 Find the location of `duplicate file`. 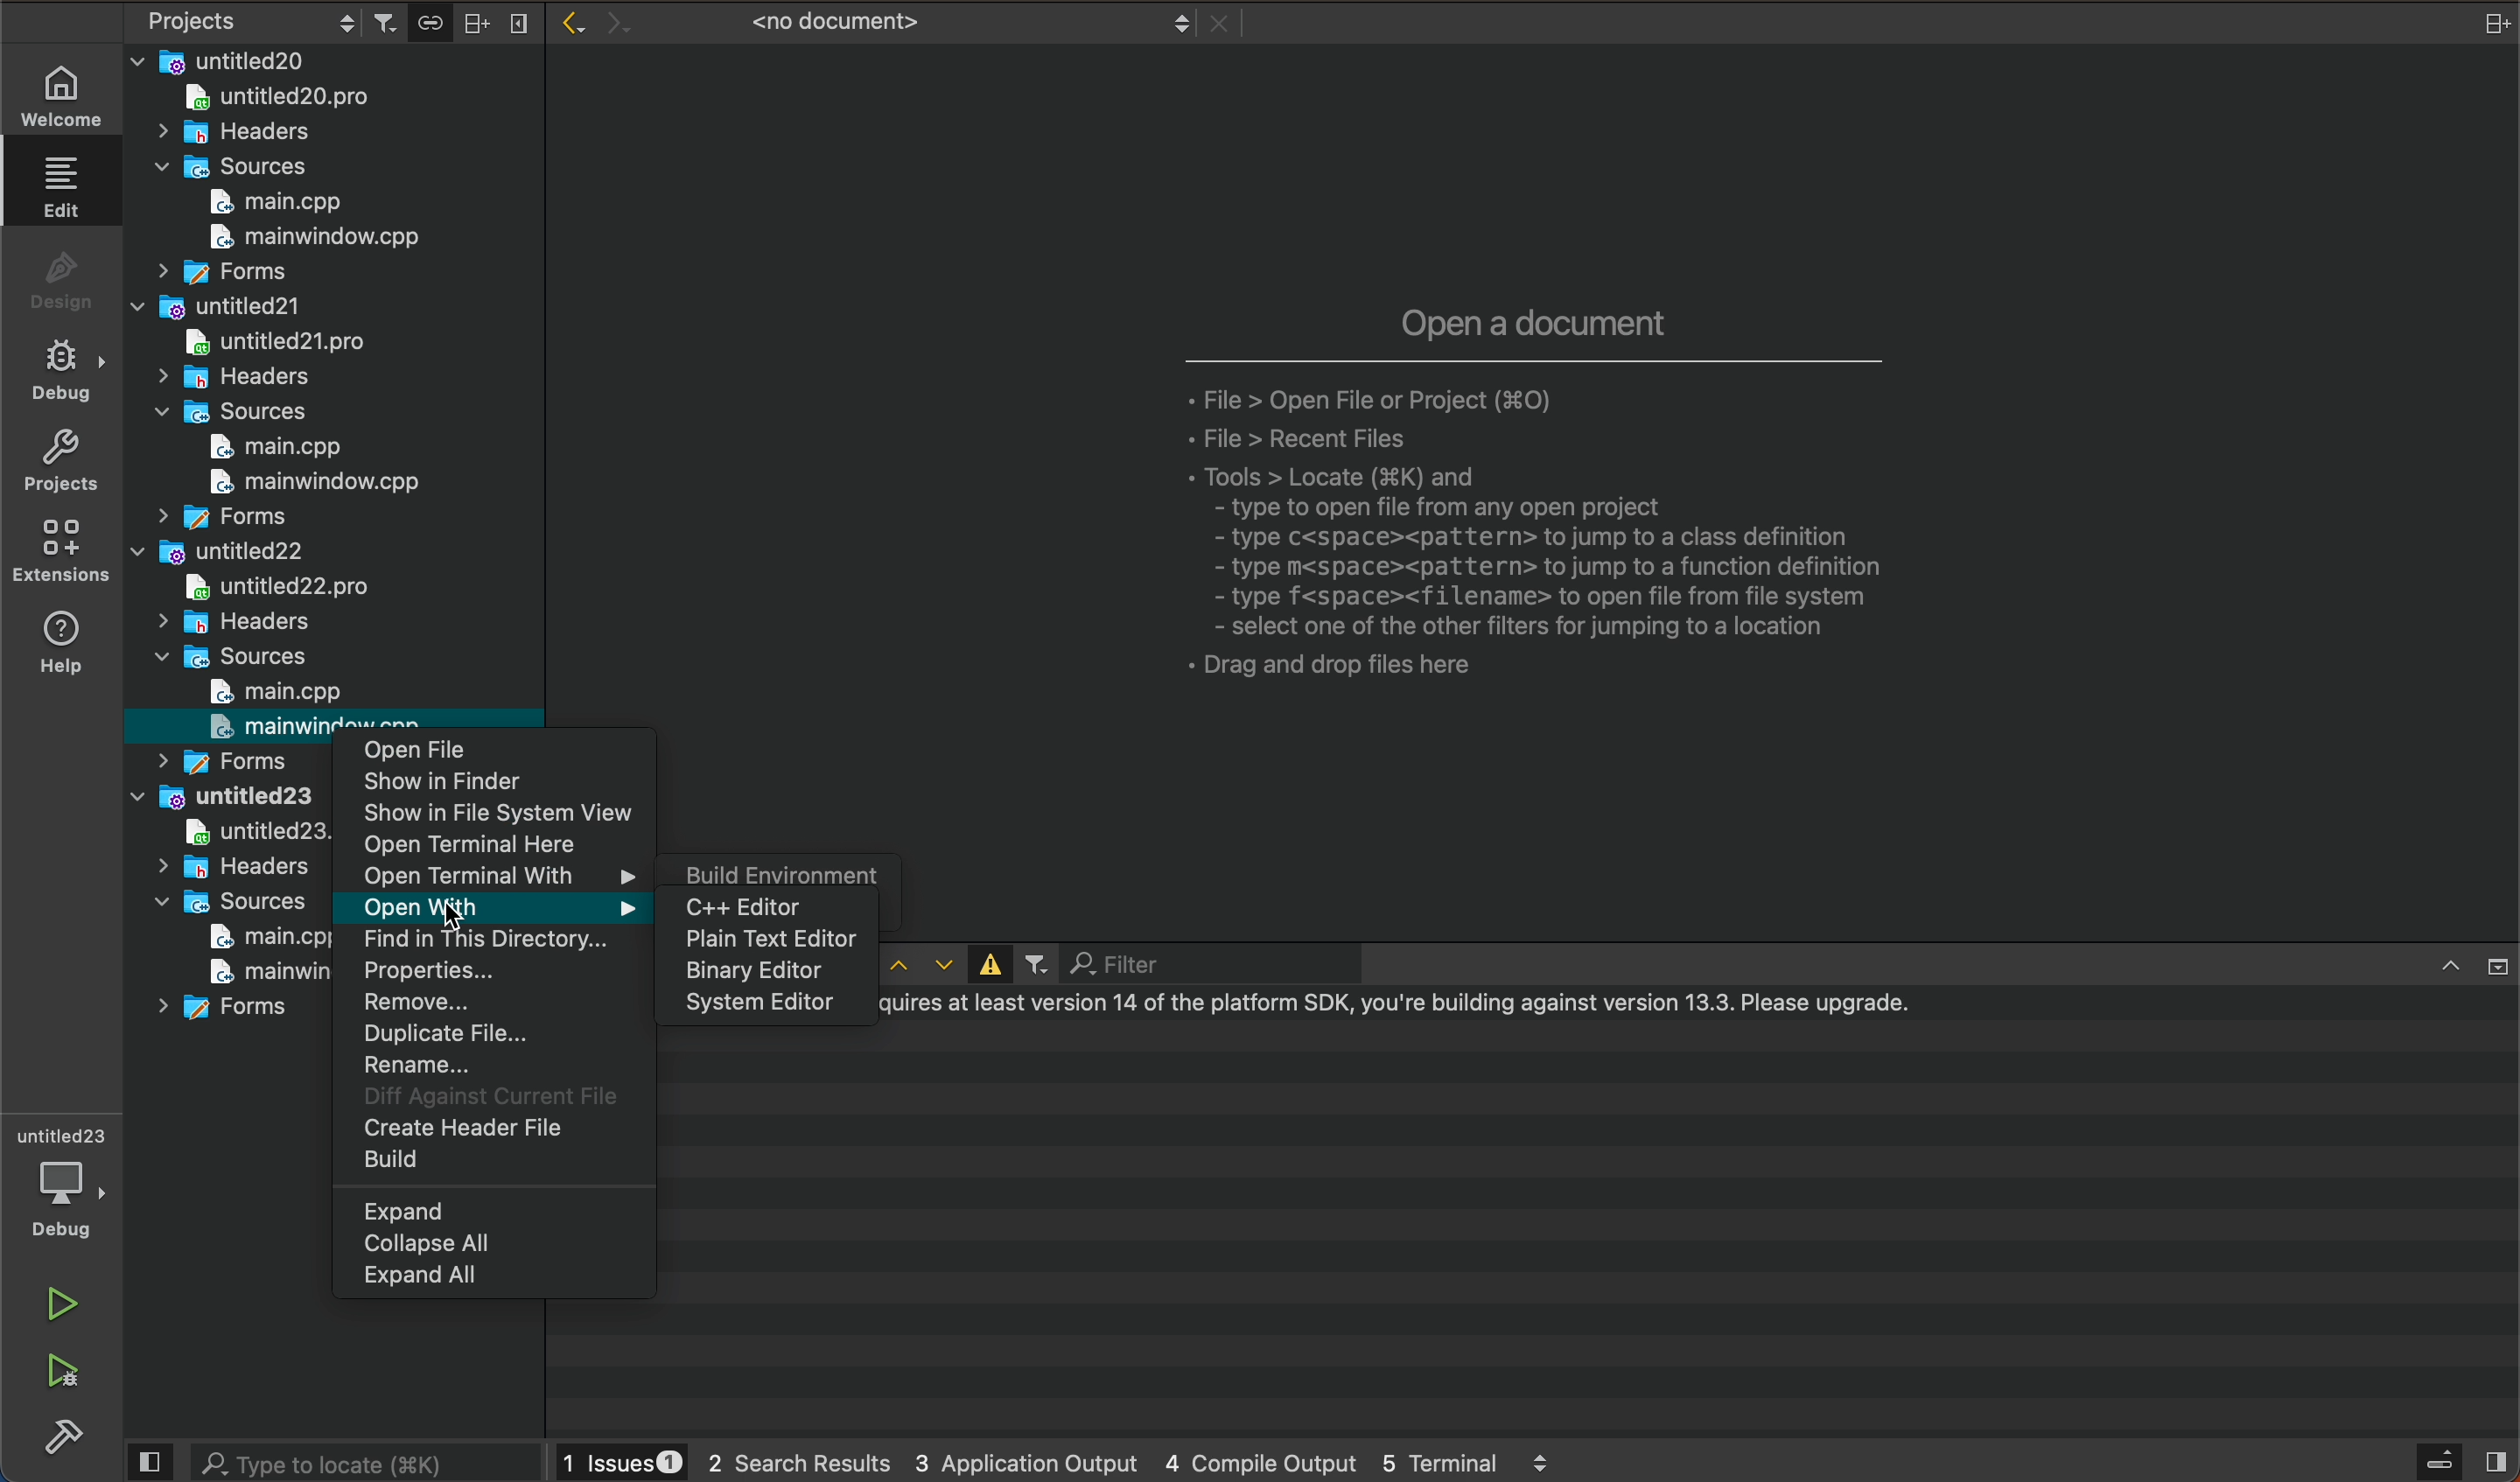

duplicate file is located at coordinates (493, 1035).